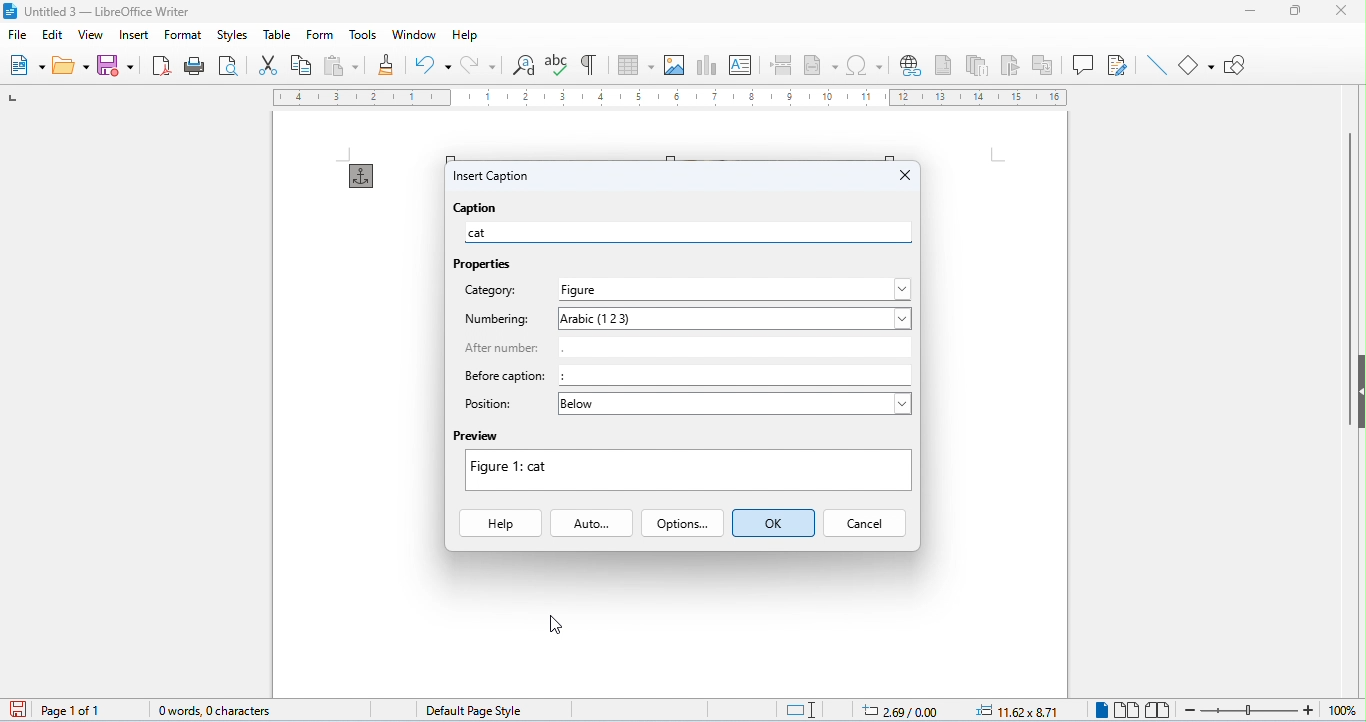 The image size is (1366, 722). What do you see at coordinates (636, 66) in the screenshot?
I see `table` at bounding box center [636, 66].